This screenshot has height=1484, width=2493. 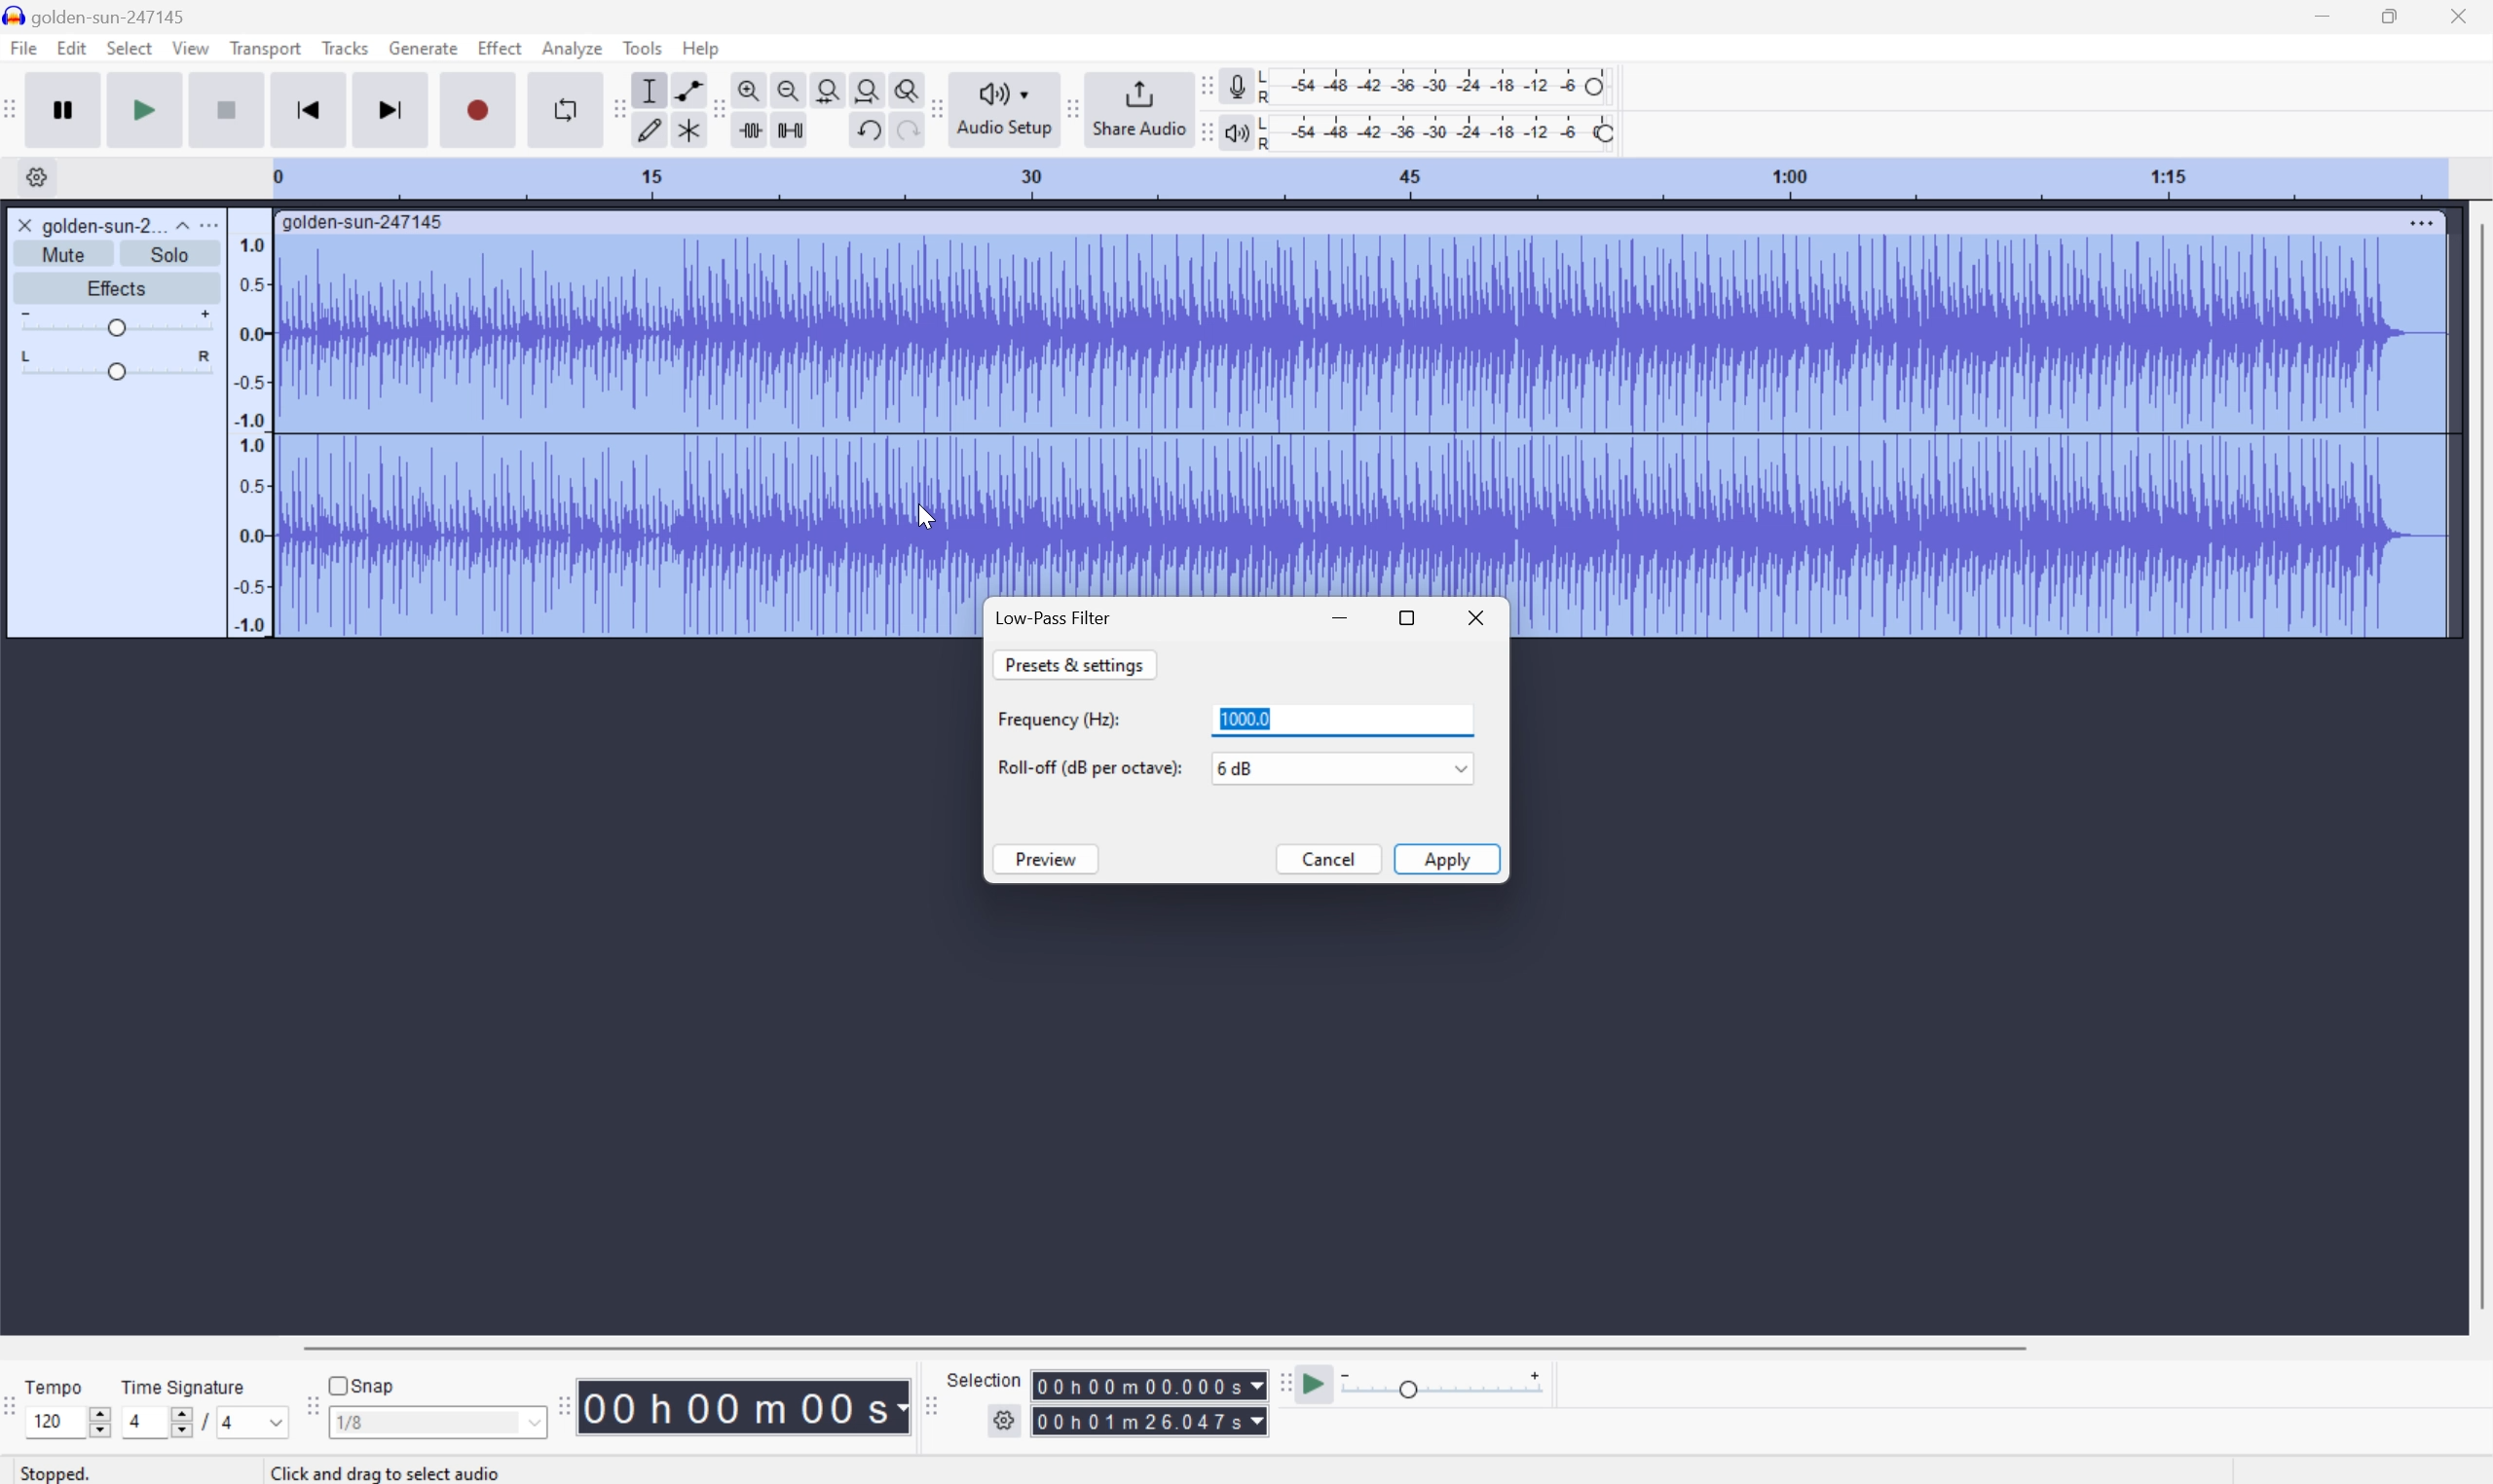 I want to click on Zoom out, so click(x=789, y=87).